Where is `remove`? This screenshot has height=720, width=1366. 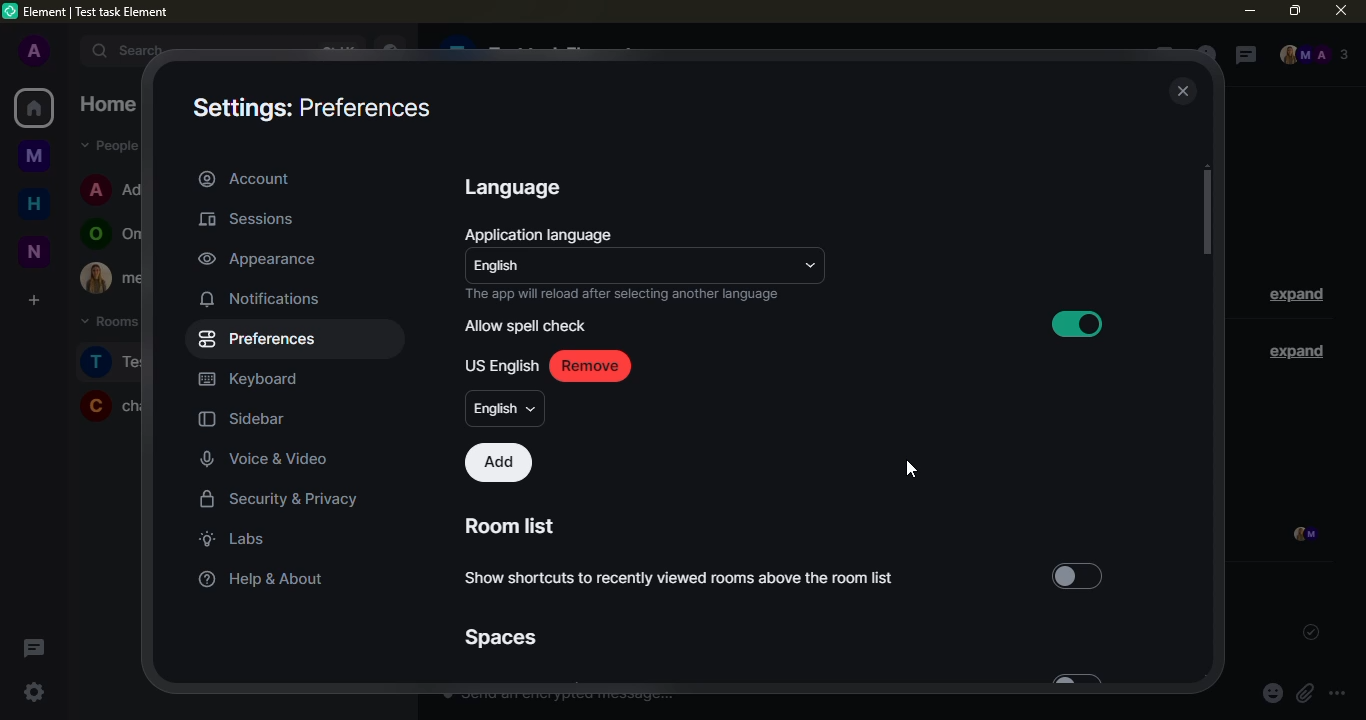 remove is located at coordinates (596, 367).